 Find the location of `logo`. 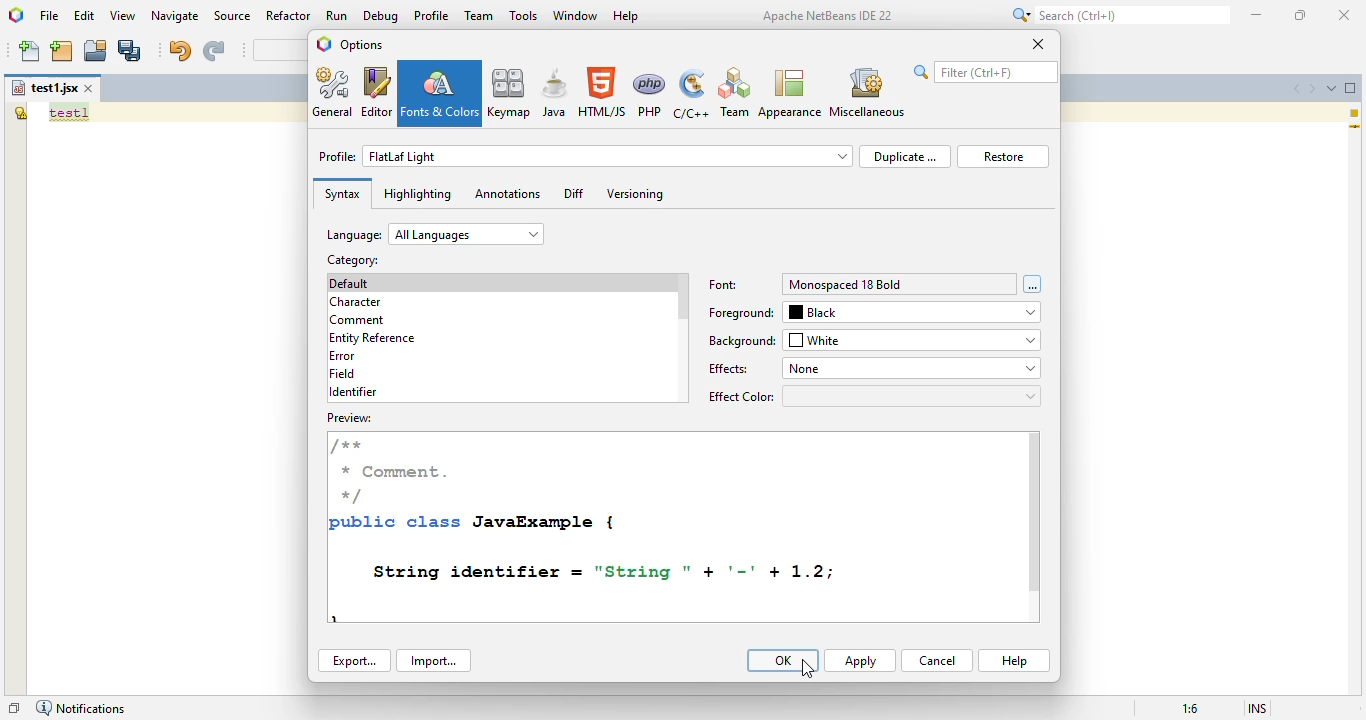

logo is located at coordinates (15, 14).